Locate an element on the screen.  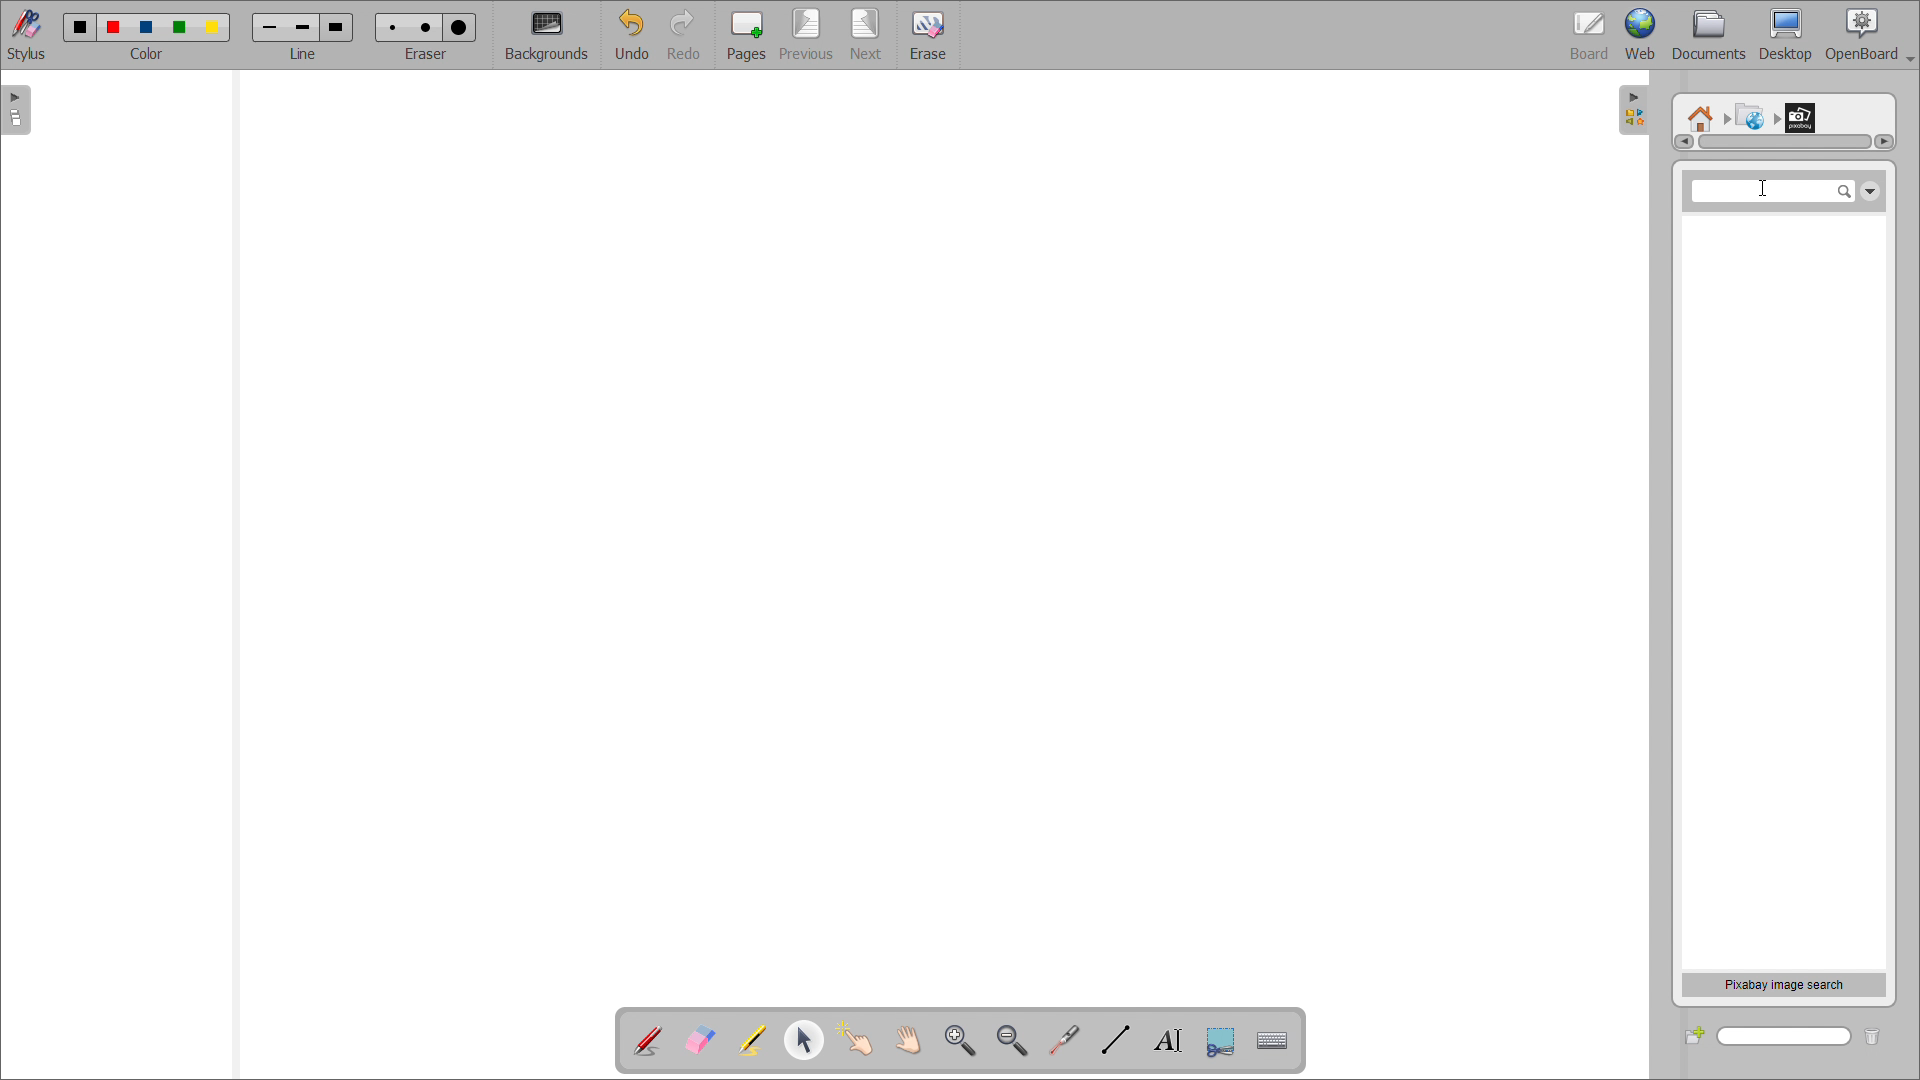
erase is located at coordinates (927, 34).